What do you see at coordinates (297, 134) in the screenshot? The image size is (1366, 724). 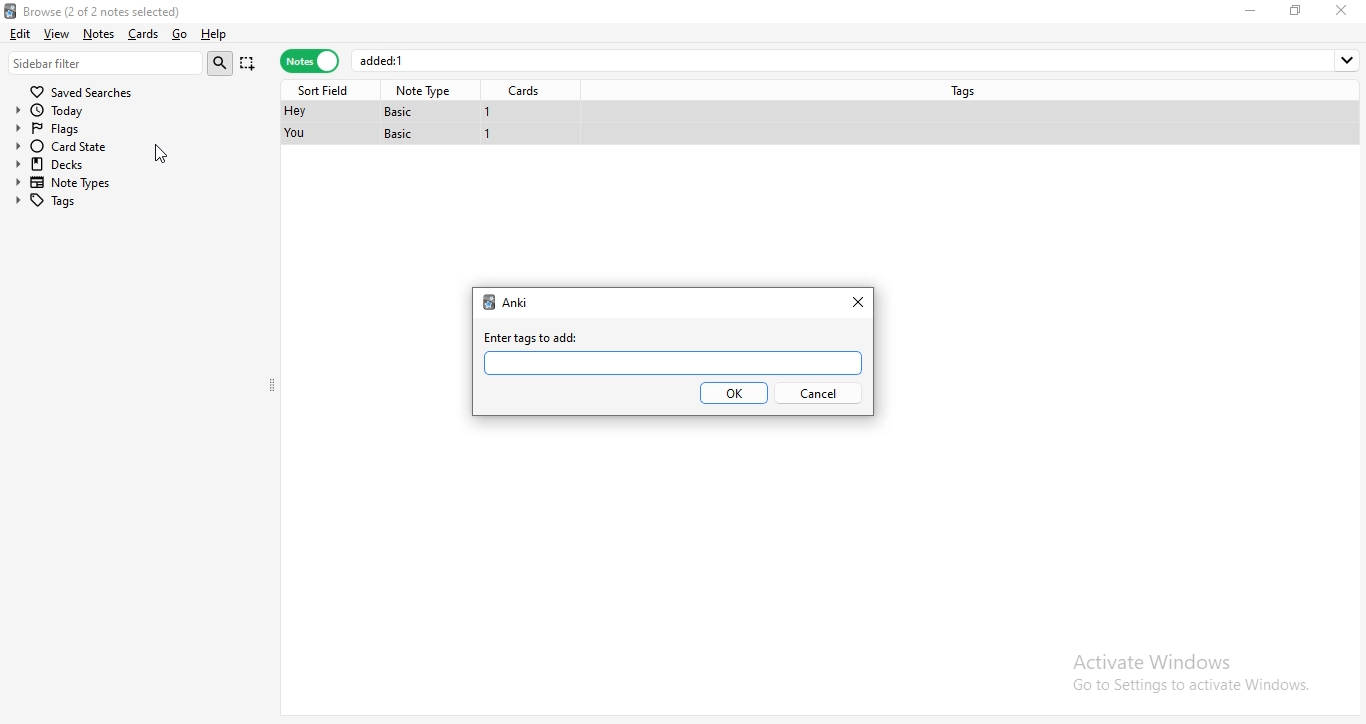 I see `you` at bounding box center [297, 134].